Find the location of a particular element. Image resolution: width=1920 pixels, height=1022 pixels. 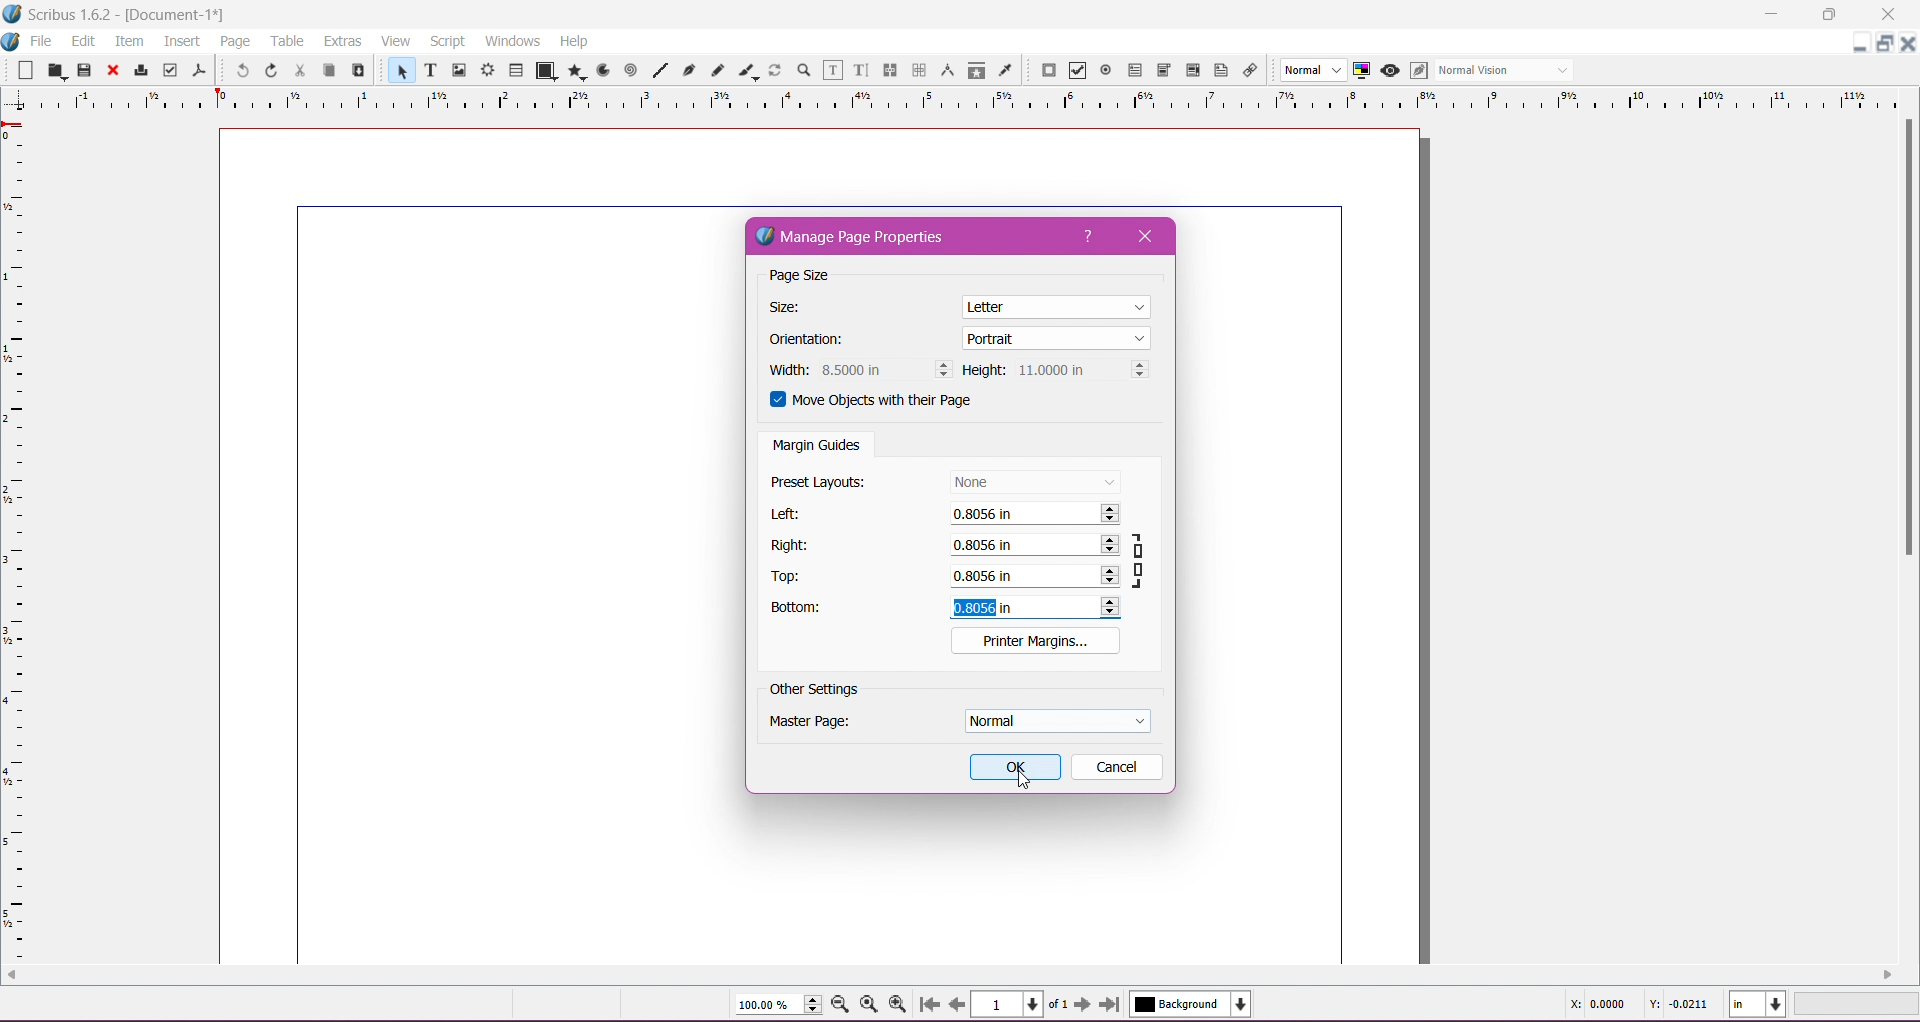

Copy Item Properties is located at coordinates (976, 70).